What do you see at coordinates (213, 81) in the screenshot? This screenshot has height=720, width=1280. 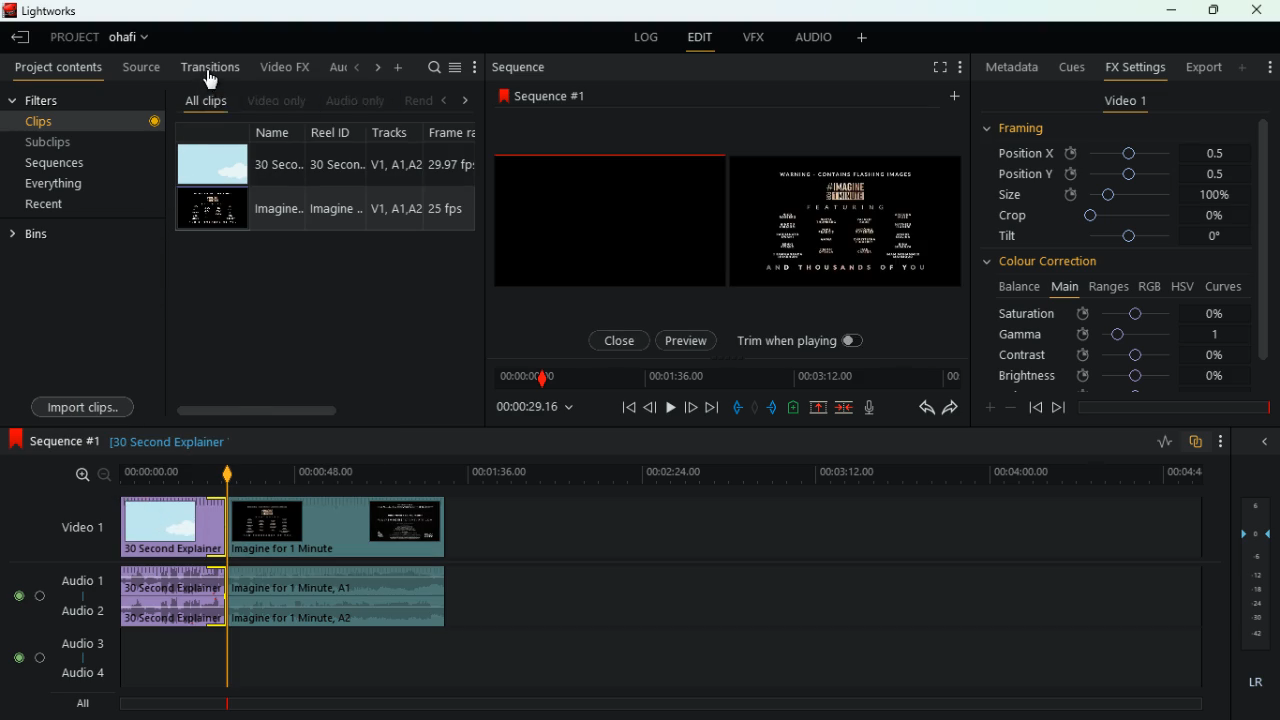 I see `cursor` at bounding box center [213, 81].